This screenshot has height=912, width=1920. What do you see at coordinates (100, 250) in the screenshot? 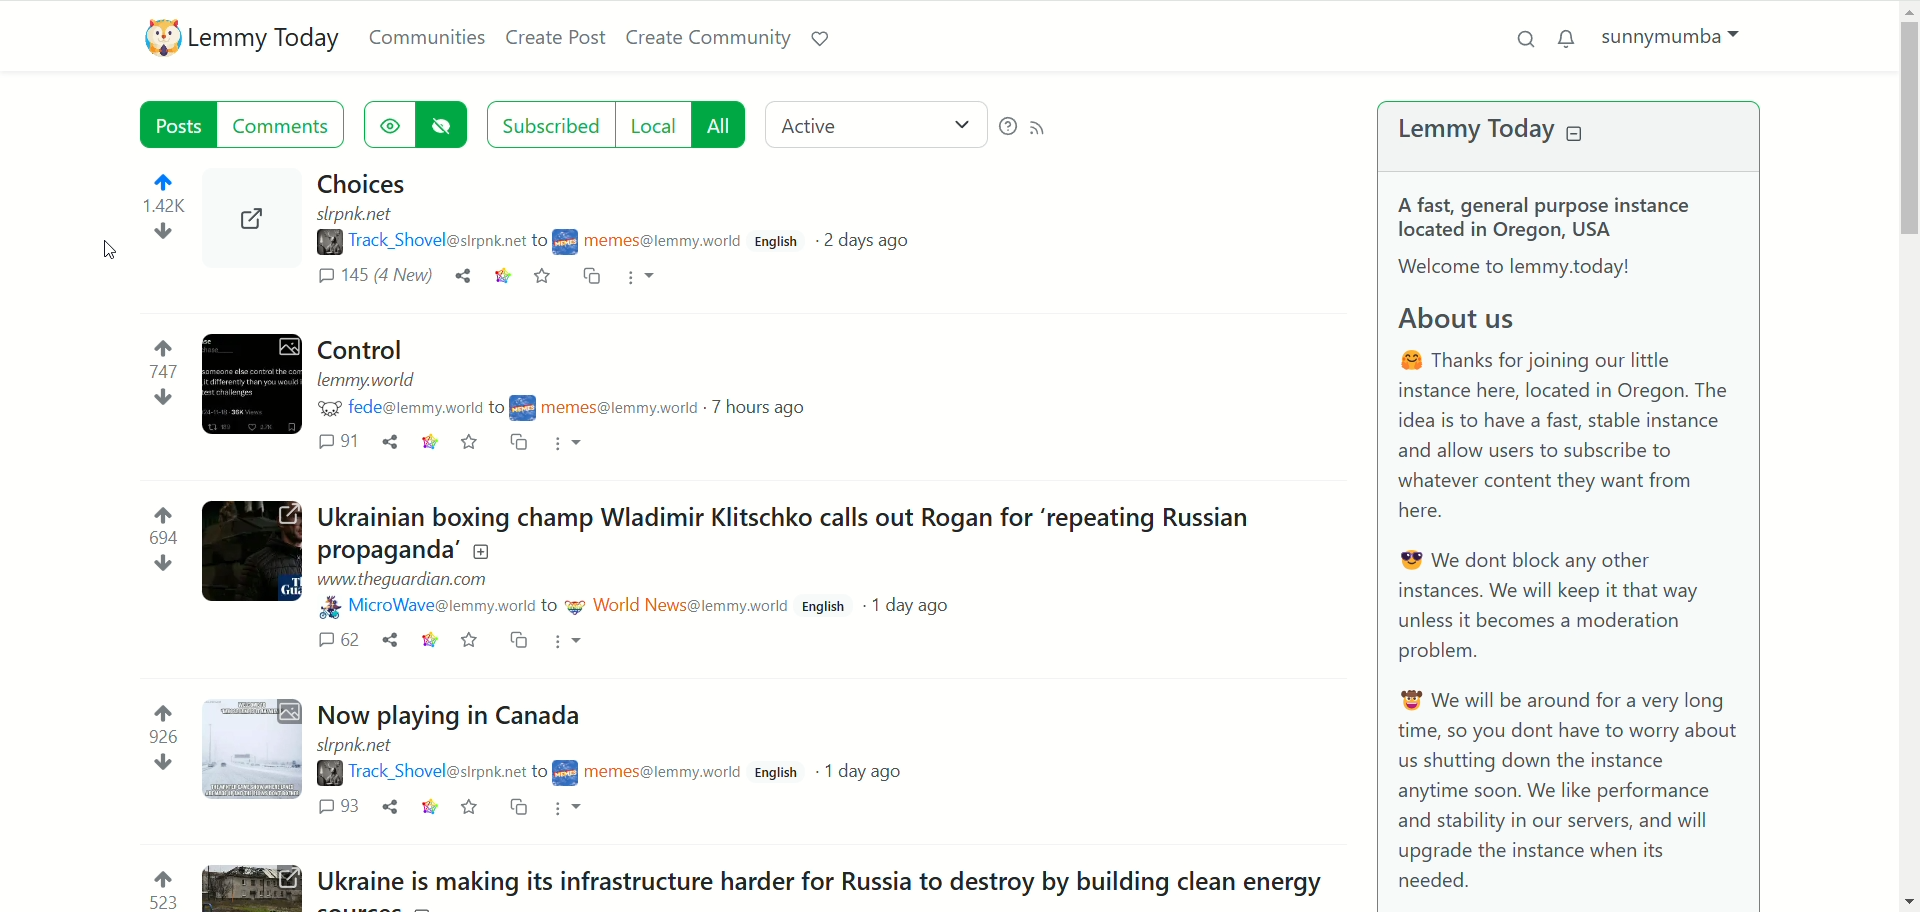
I see `cursor` at bounding box center [100, 250].